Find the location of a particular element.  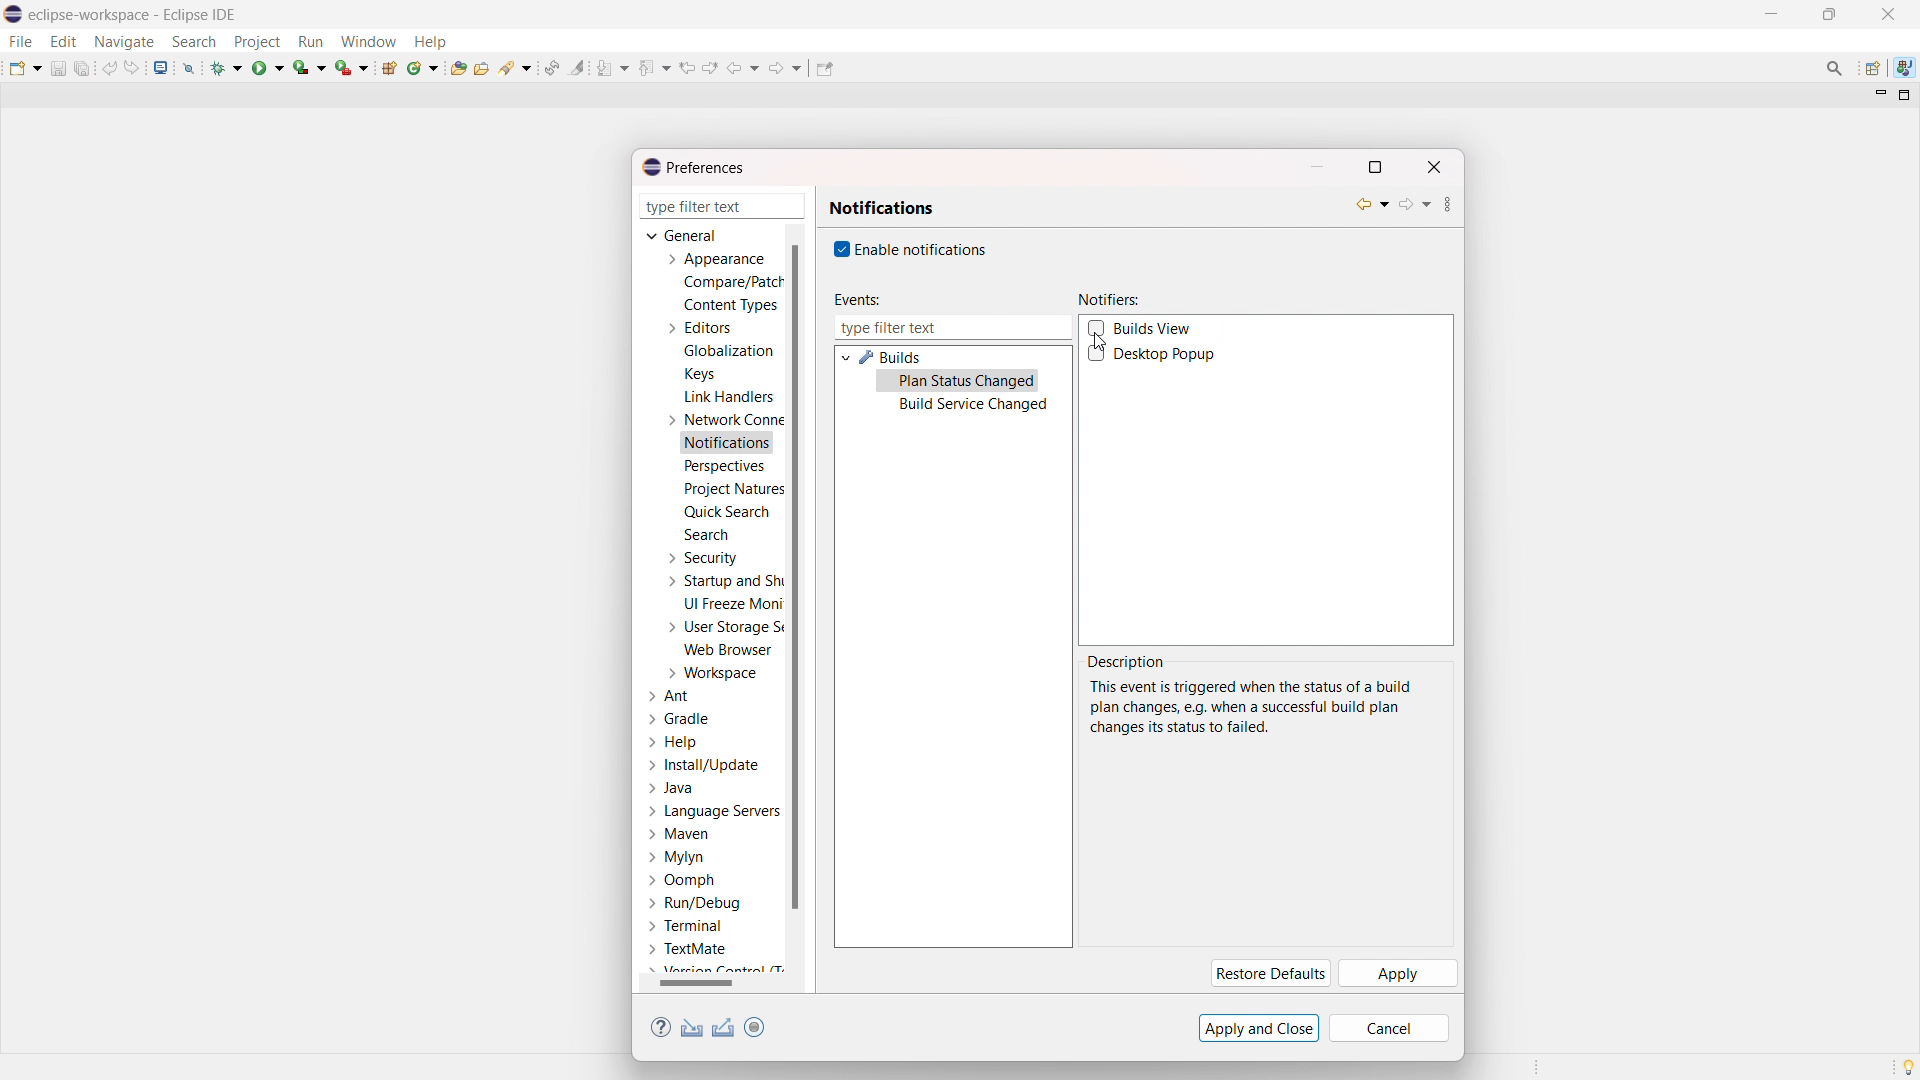

minimize dialogbox is located at coordinates (1316, 167).